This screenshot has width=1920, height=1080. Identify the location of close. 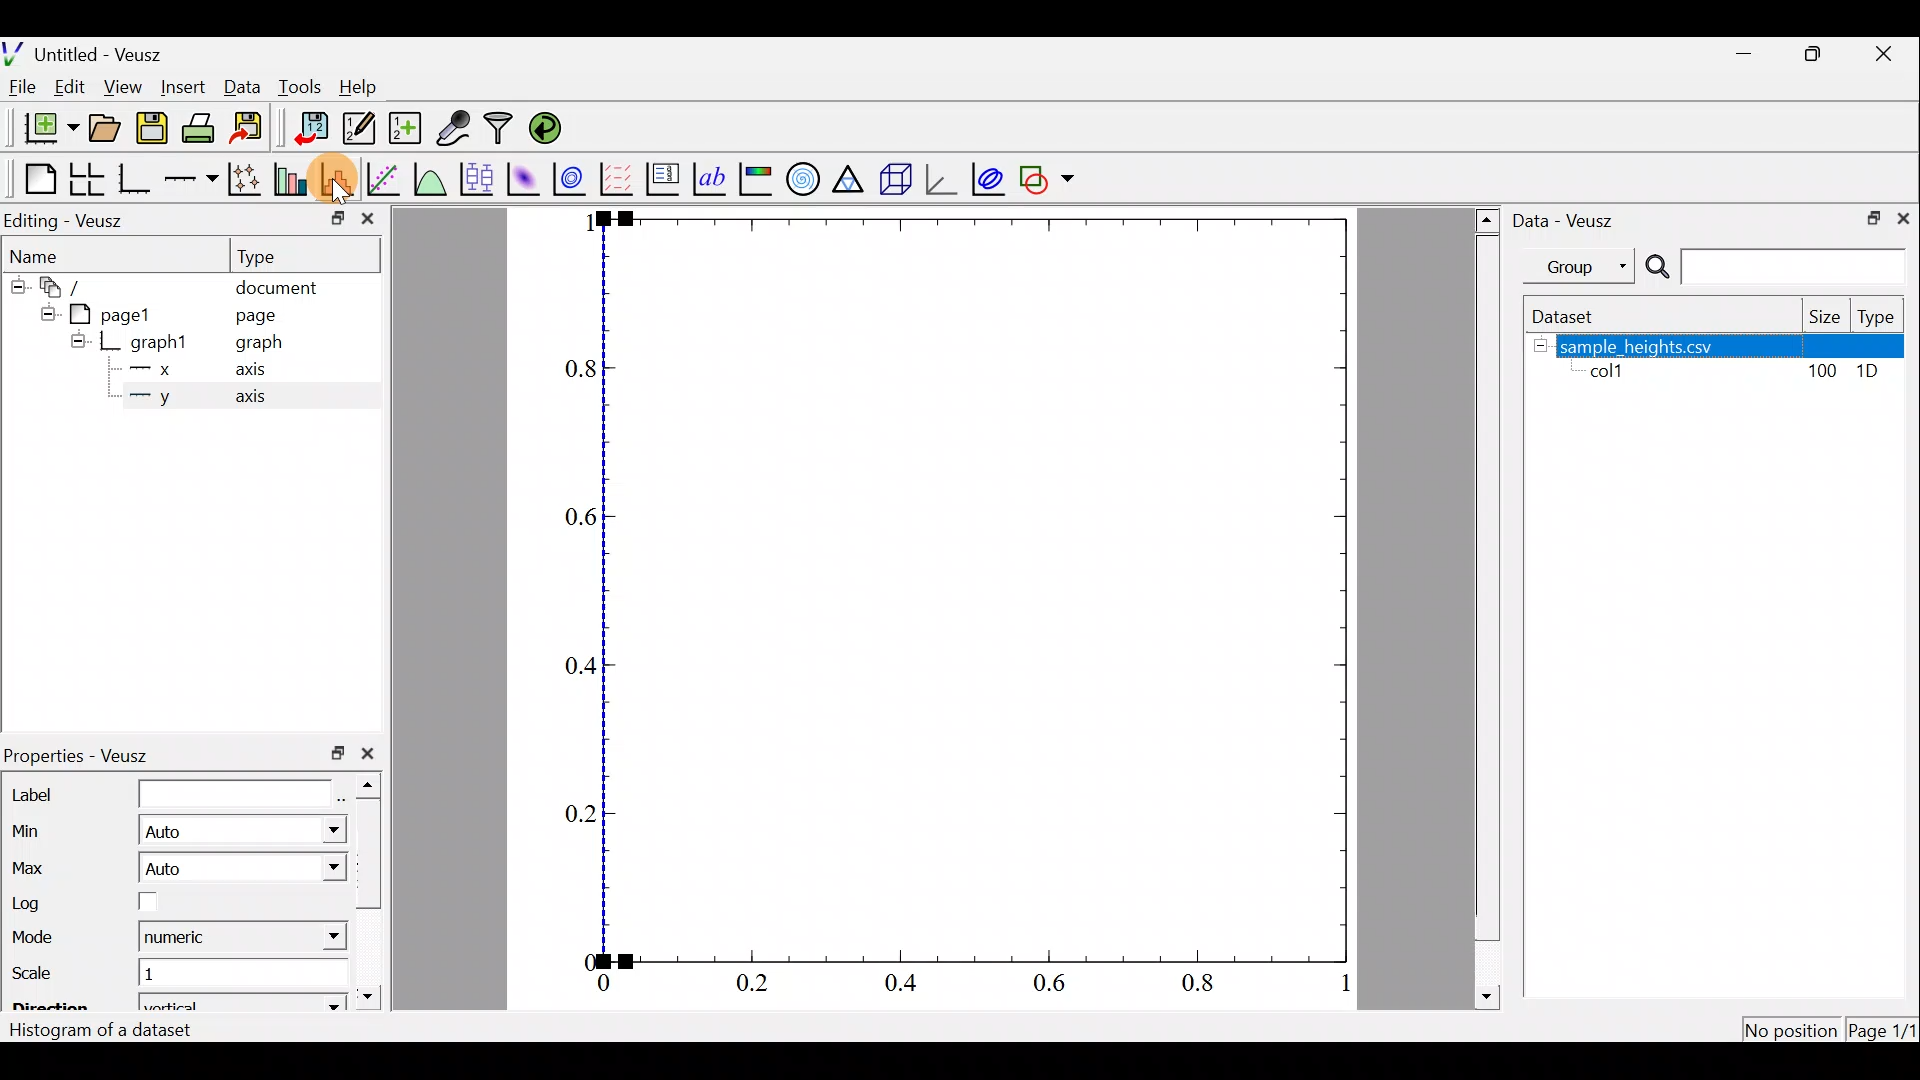
(370, 219).